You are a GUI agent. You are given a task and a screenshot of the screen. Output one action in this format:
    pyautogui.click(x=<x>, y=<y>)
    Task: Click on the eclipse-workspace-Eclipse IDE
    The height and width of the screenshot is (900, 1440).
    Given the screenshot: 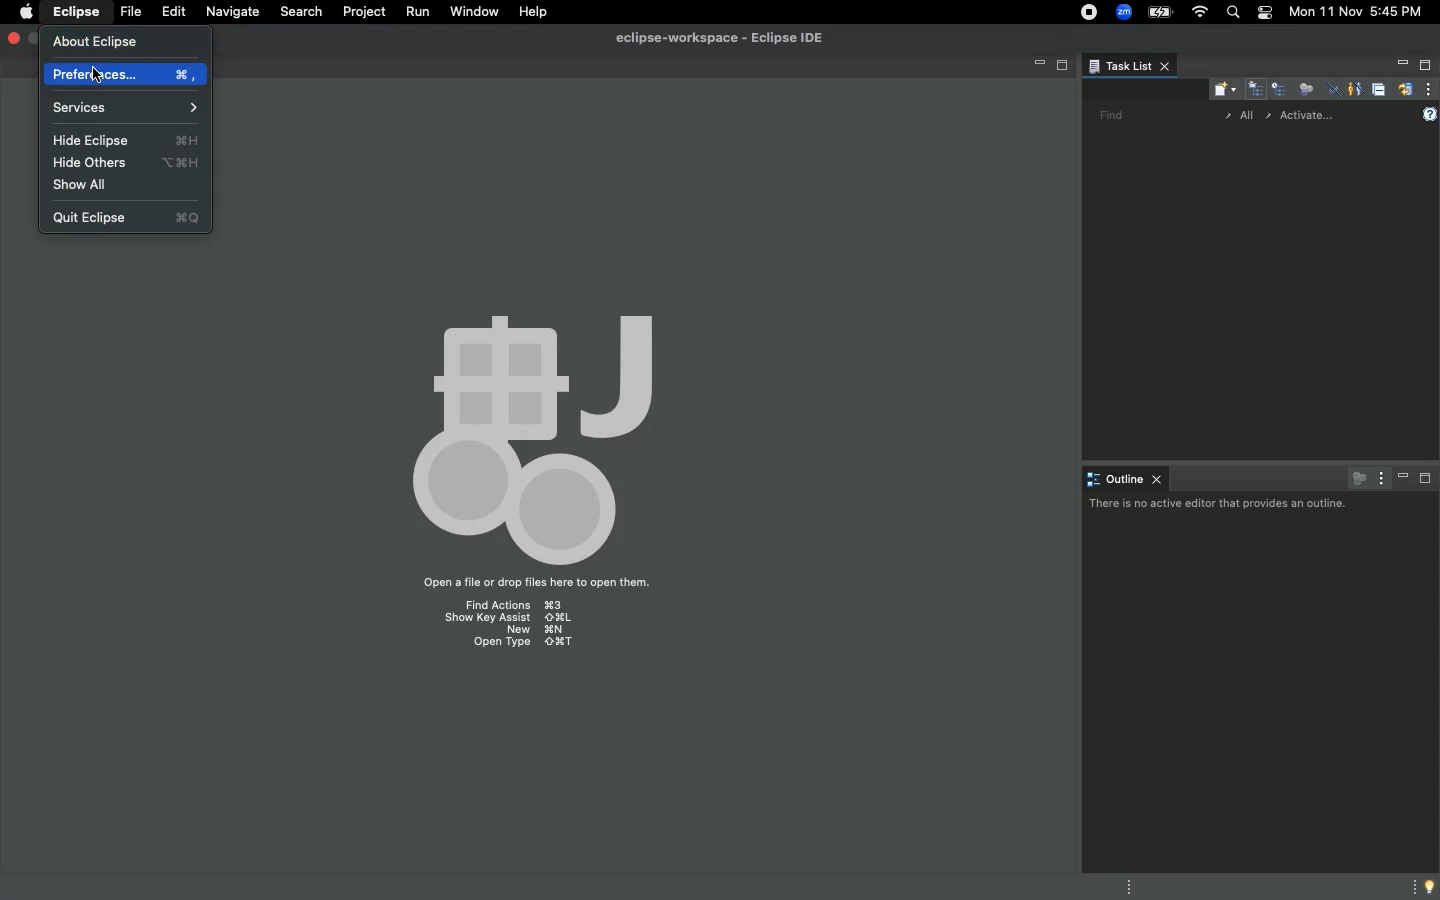 What is the action you would take?
    pyautogui.click(x=716, y=39)
    